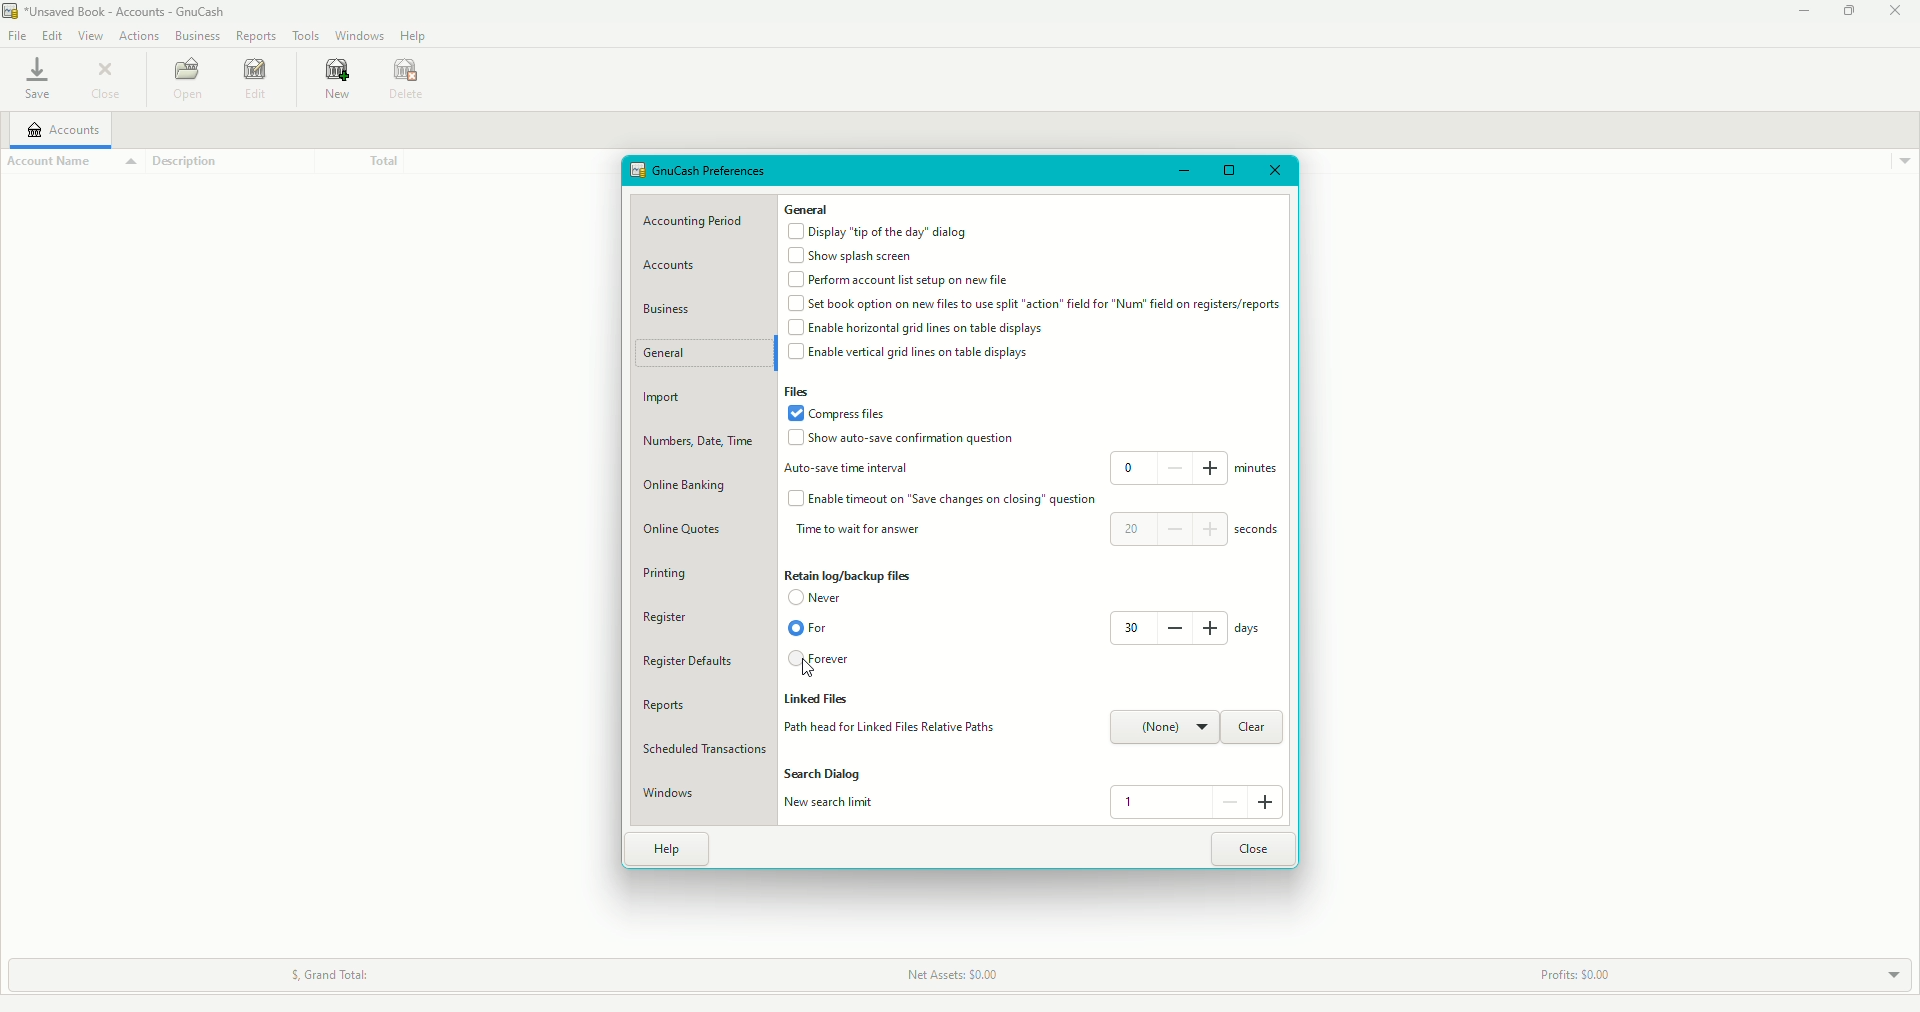  Describe the element at coordinates (880, 231) in the screenshot. I see `Display 'tip of the day'` at that location.